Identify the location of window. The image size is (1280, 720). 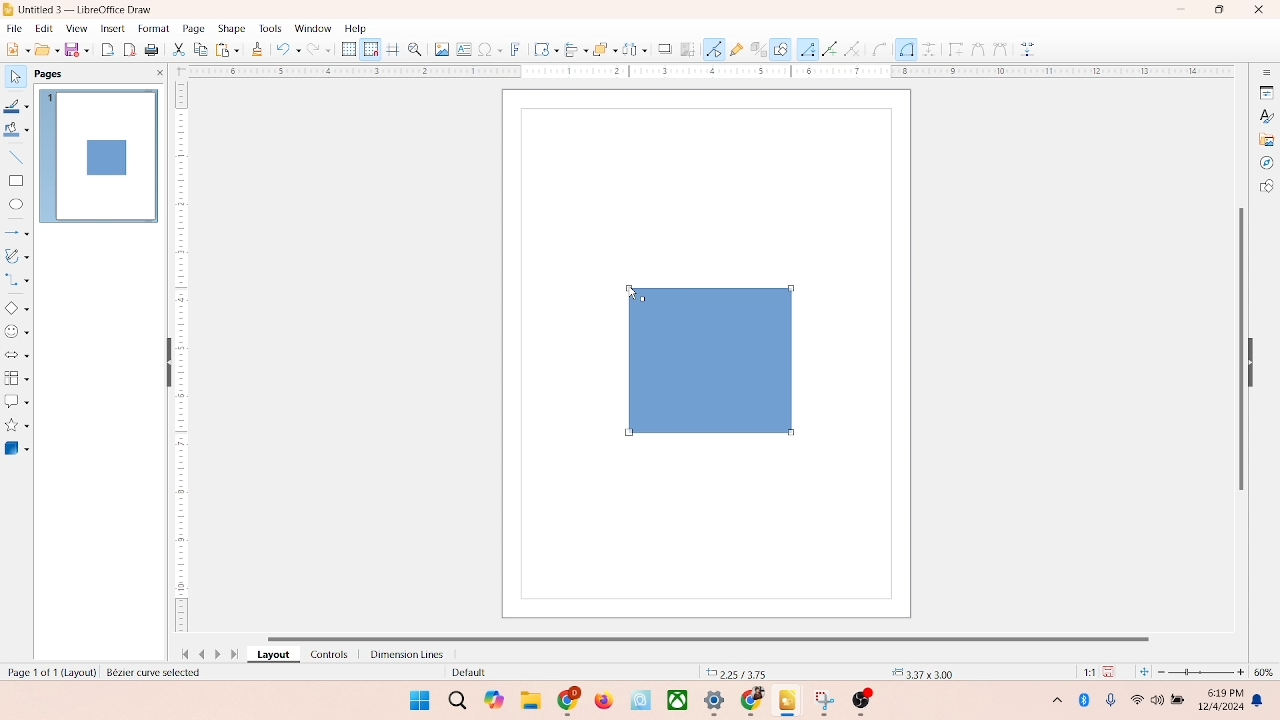
(312, 29).